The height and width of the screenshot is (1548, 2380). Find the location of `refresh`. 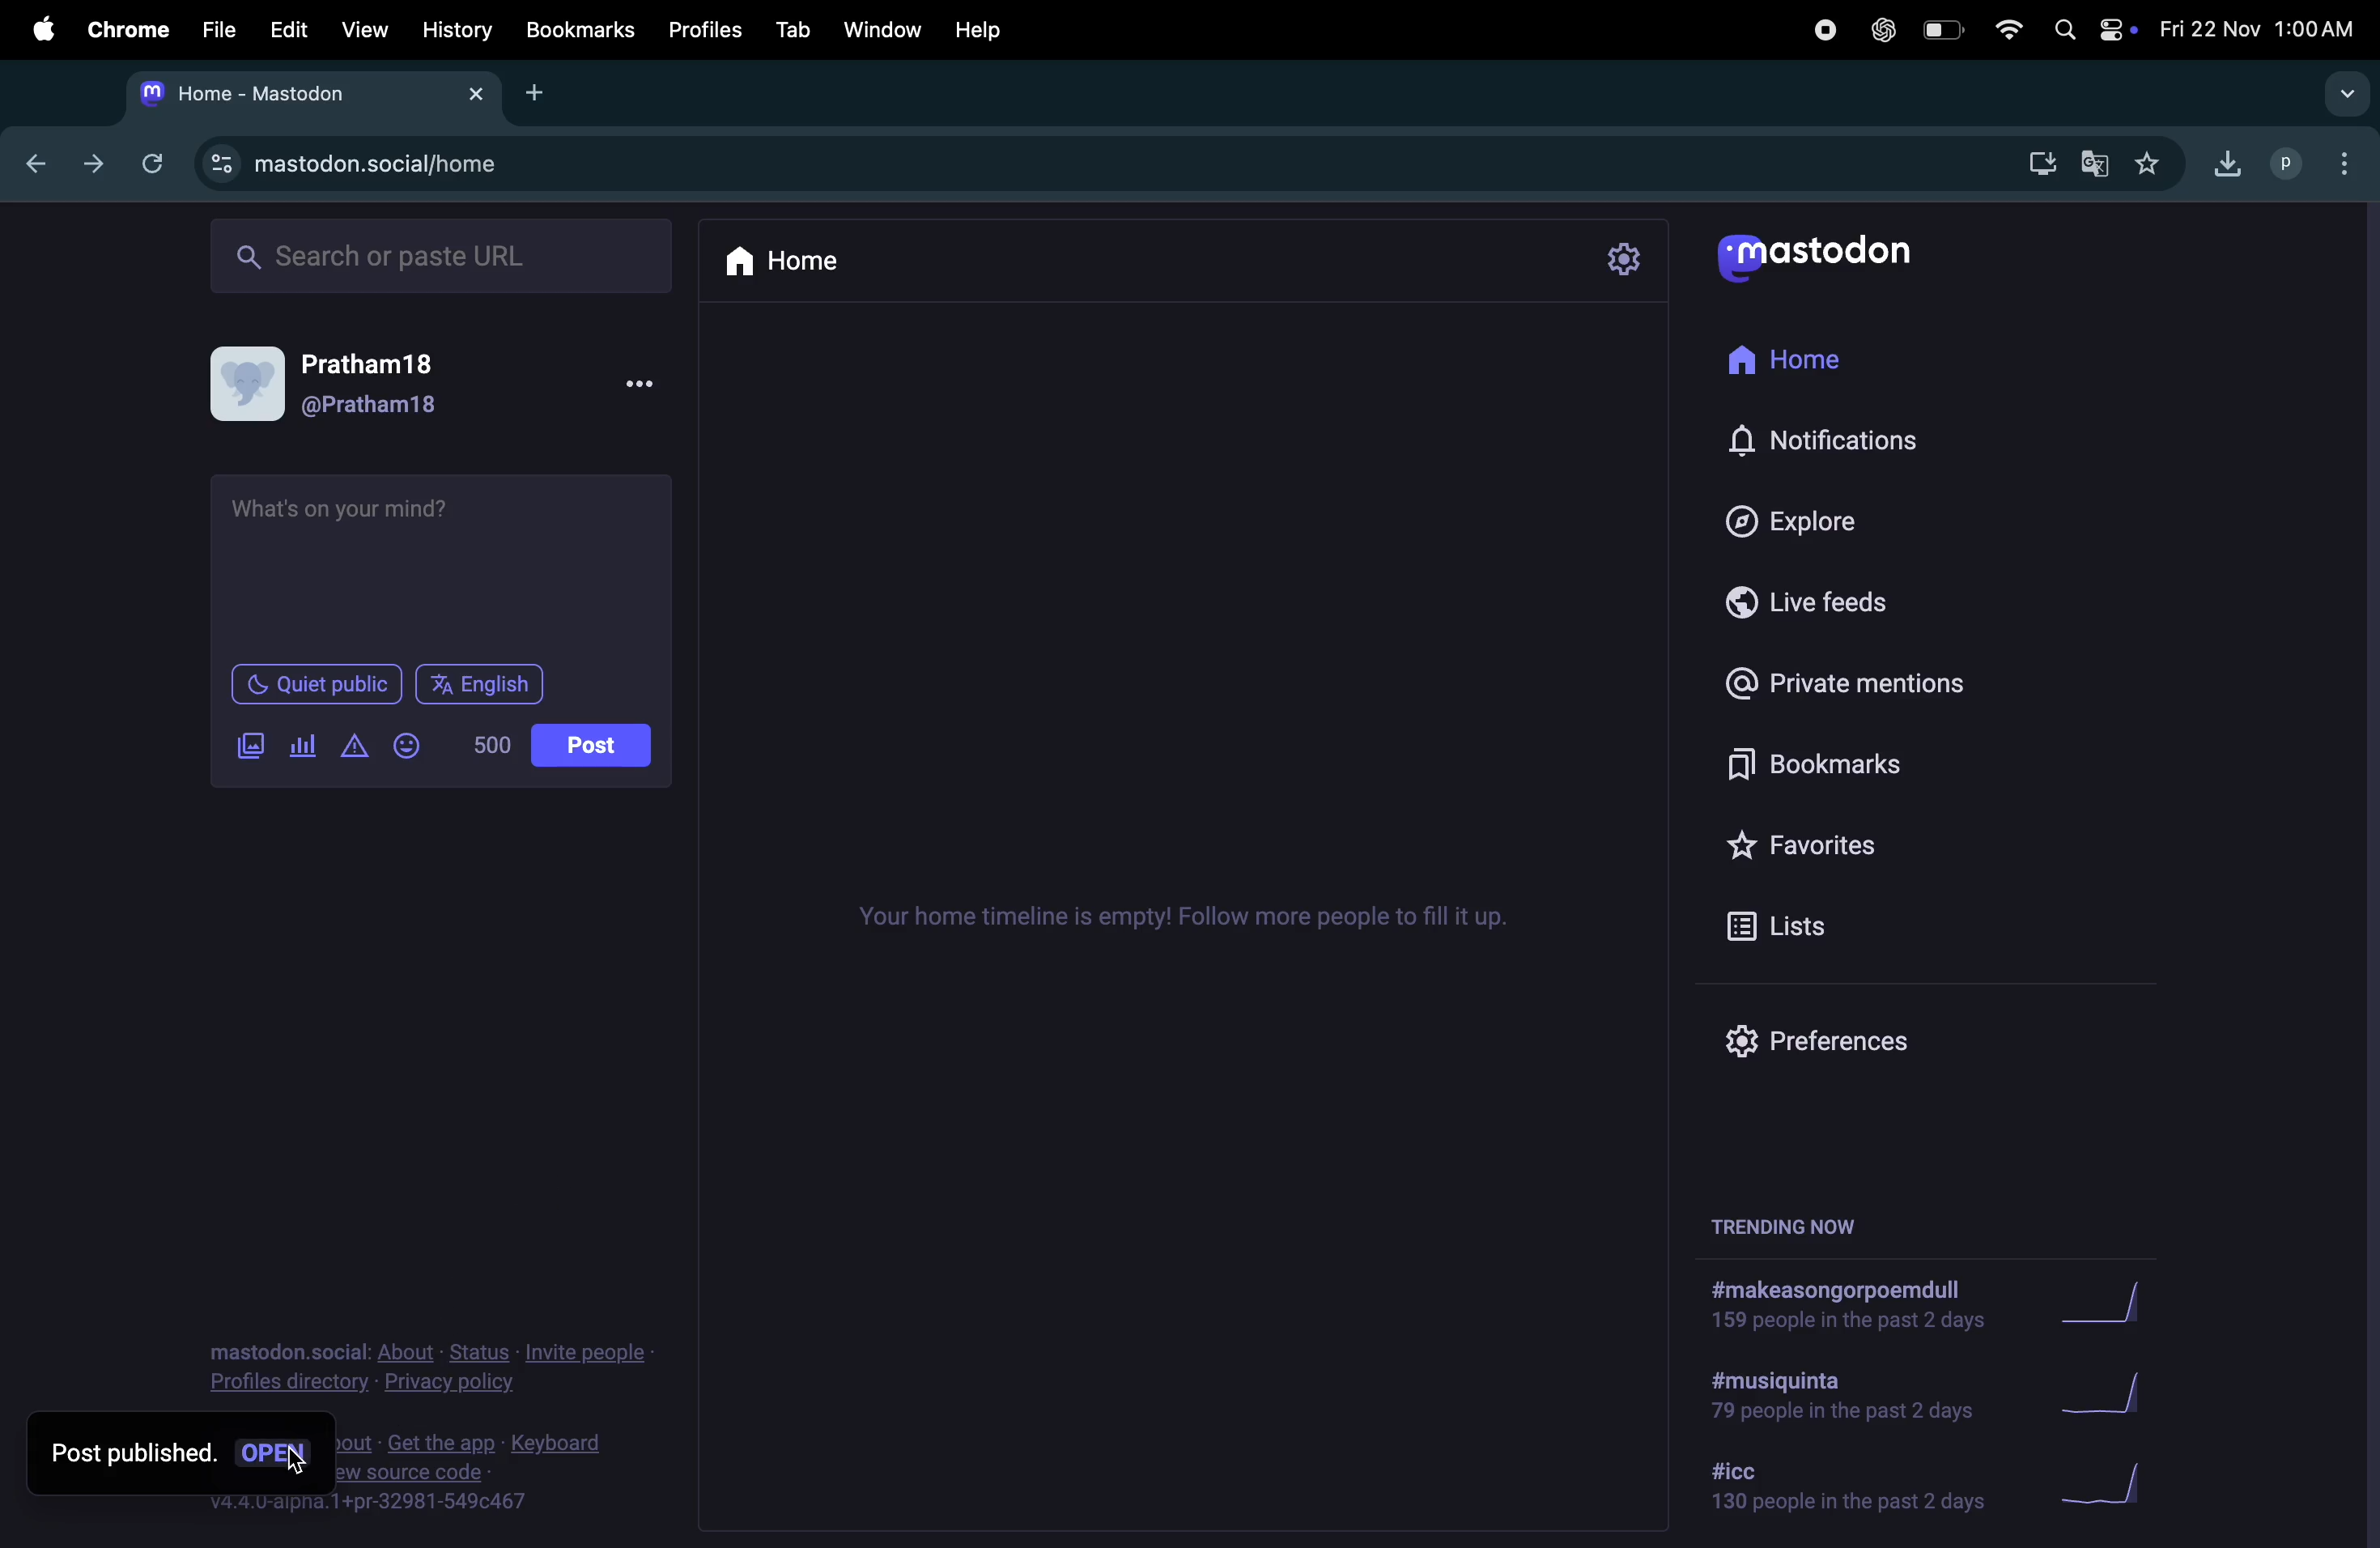

refresh is located at coordinates (152, 161).